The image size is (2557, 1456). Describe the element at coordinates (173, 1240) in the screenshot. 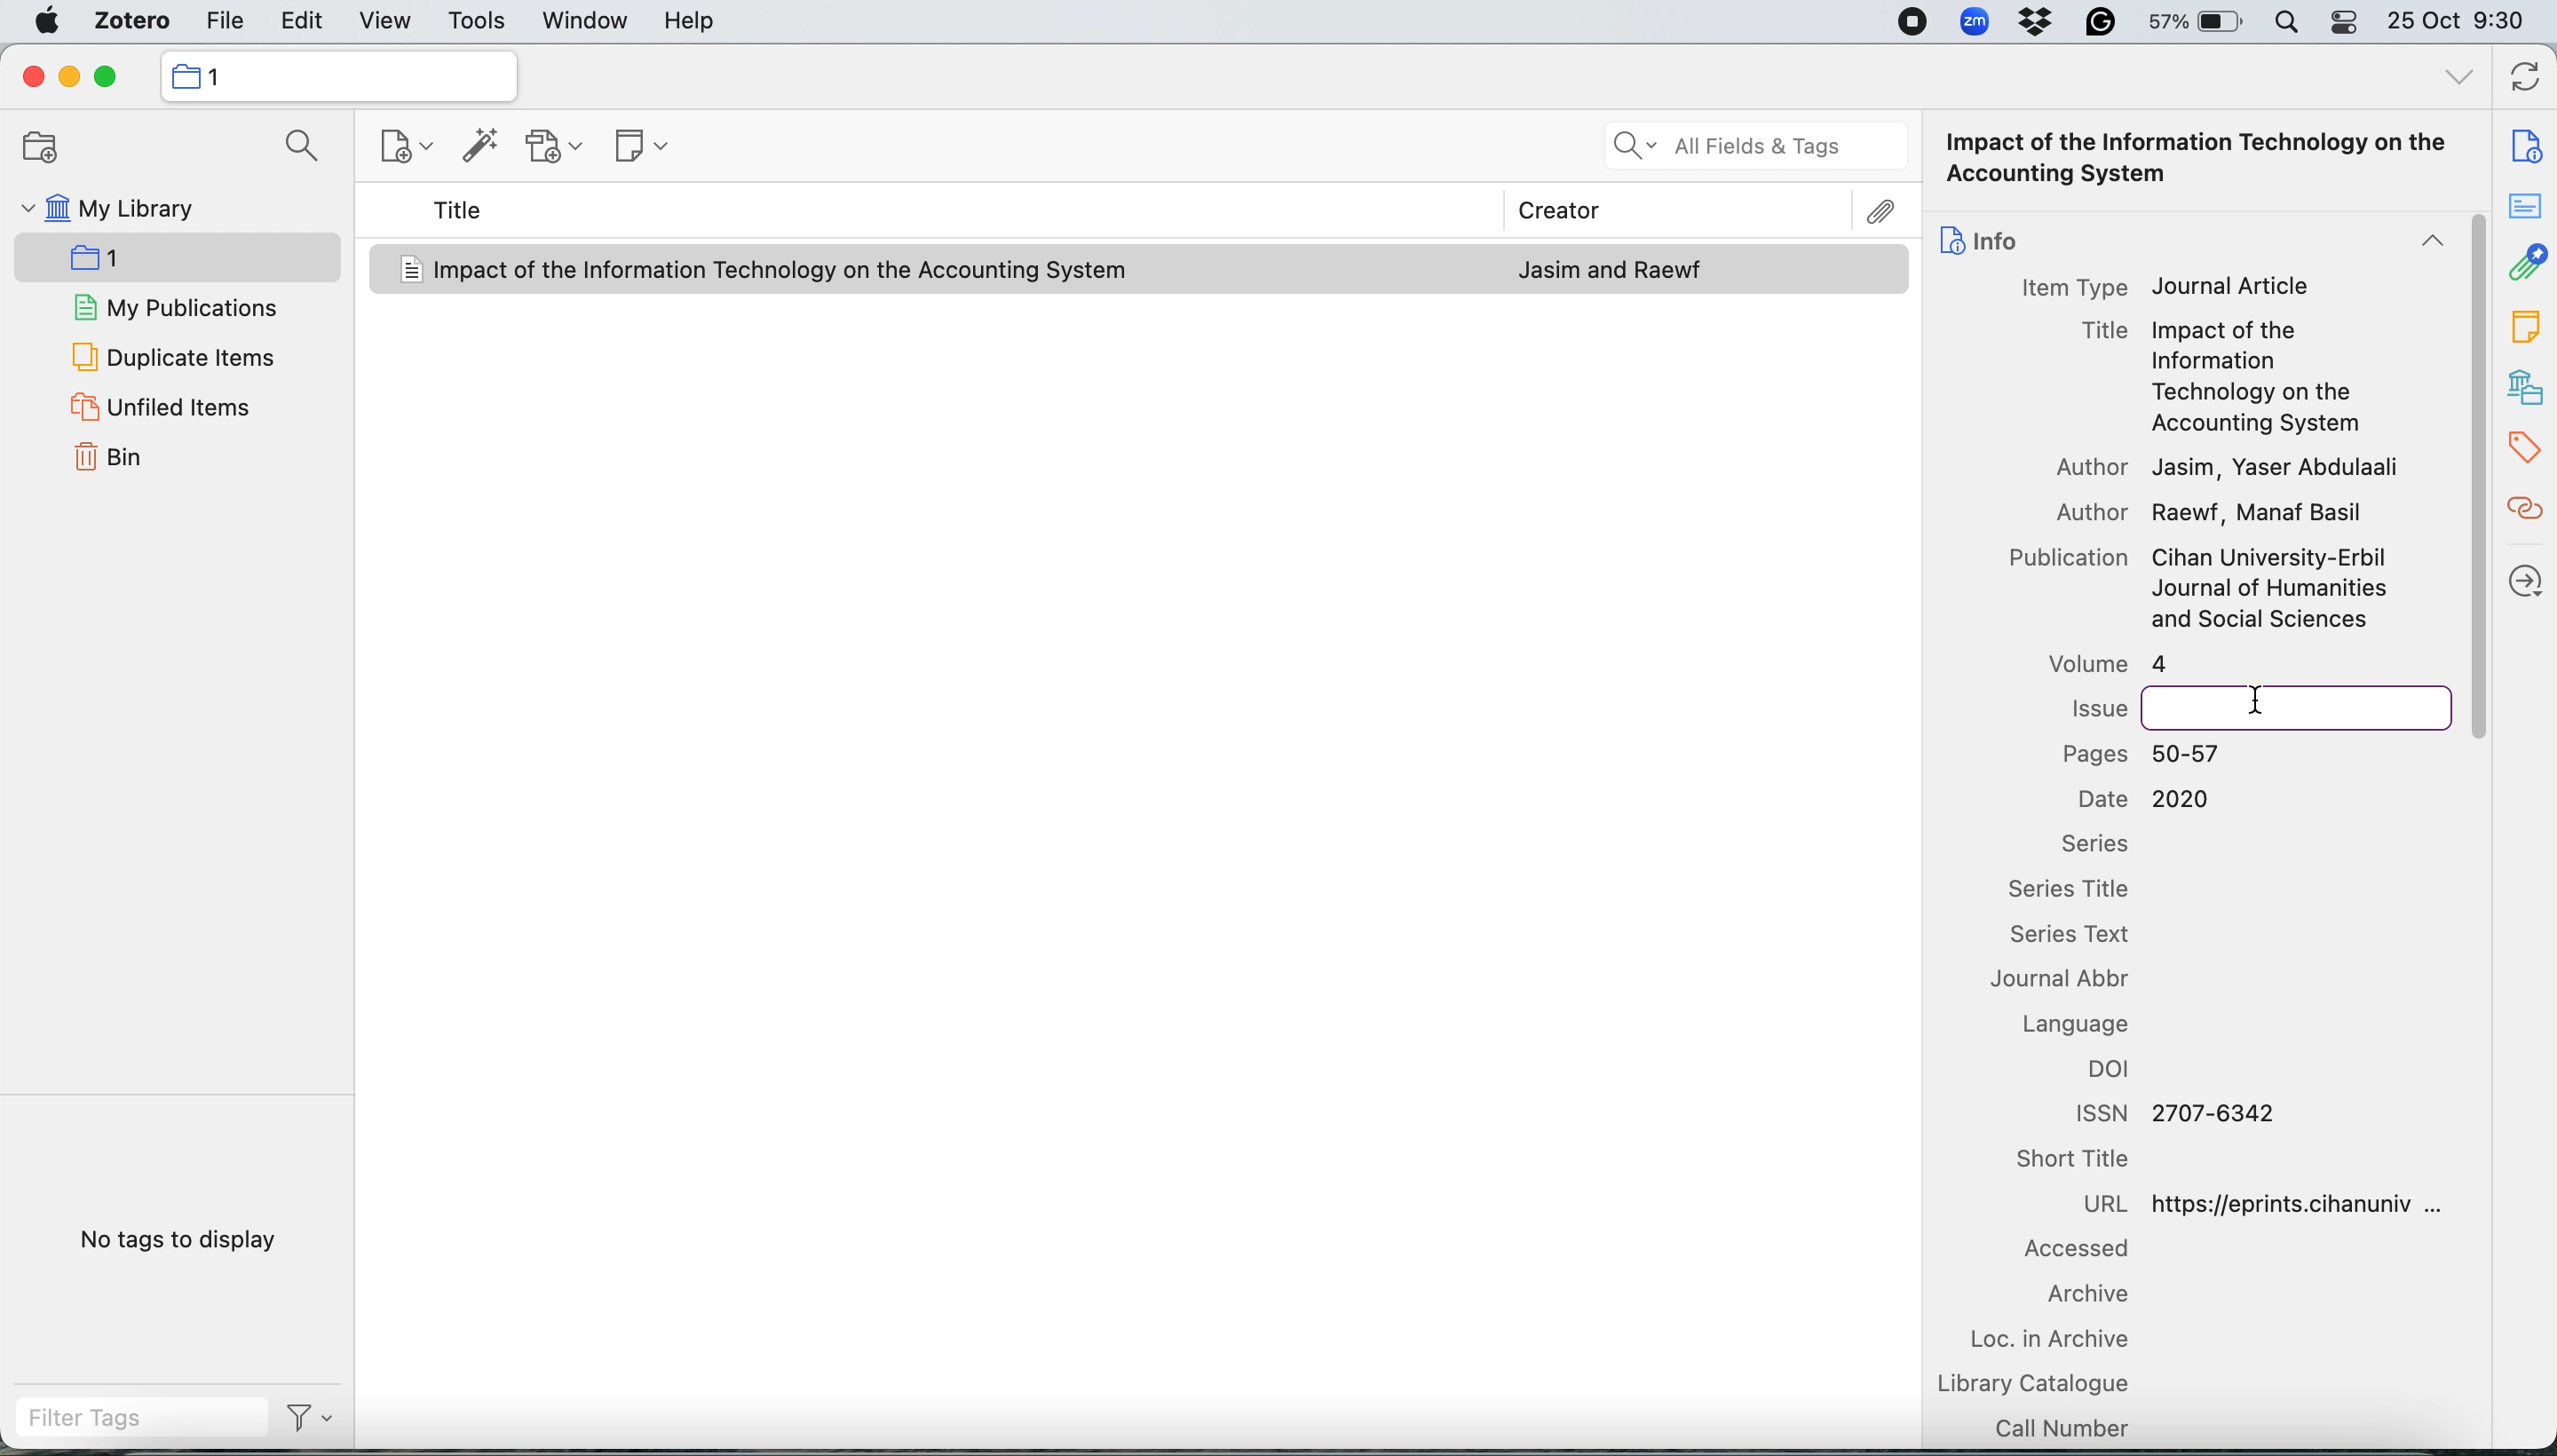

I see `no tags to display` at that location.